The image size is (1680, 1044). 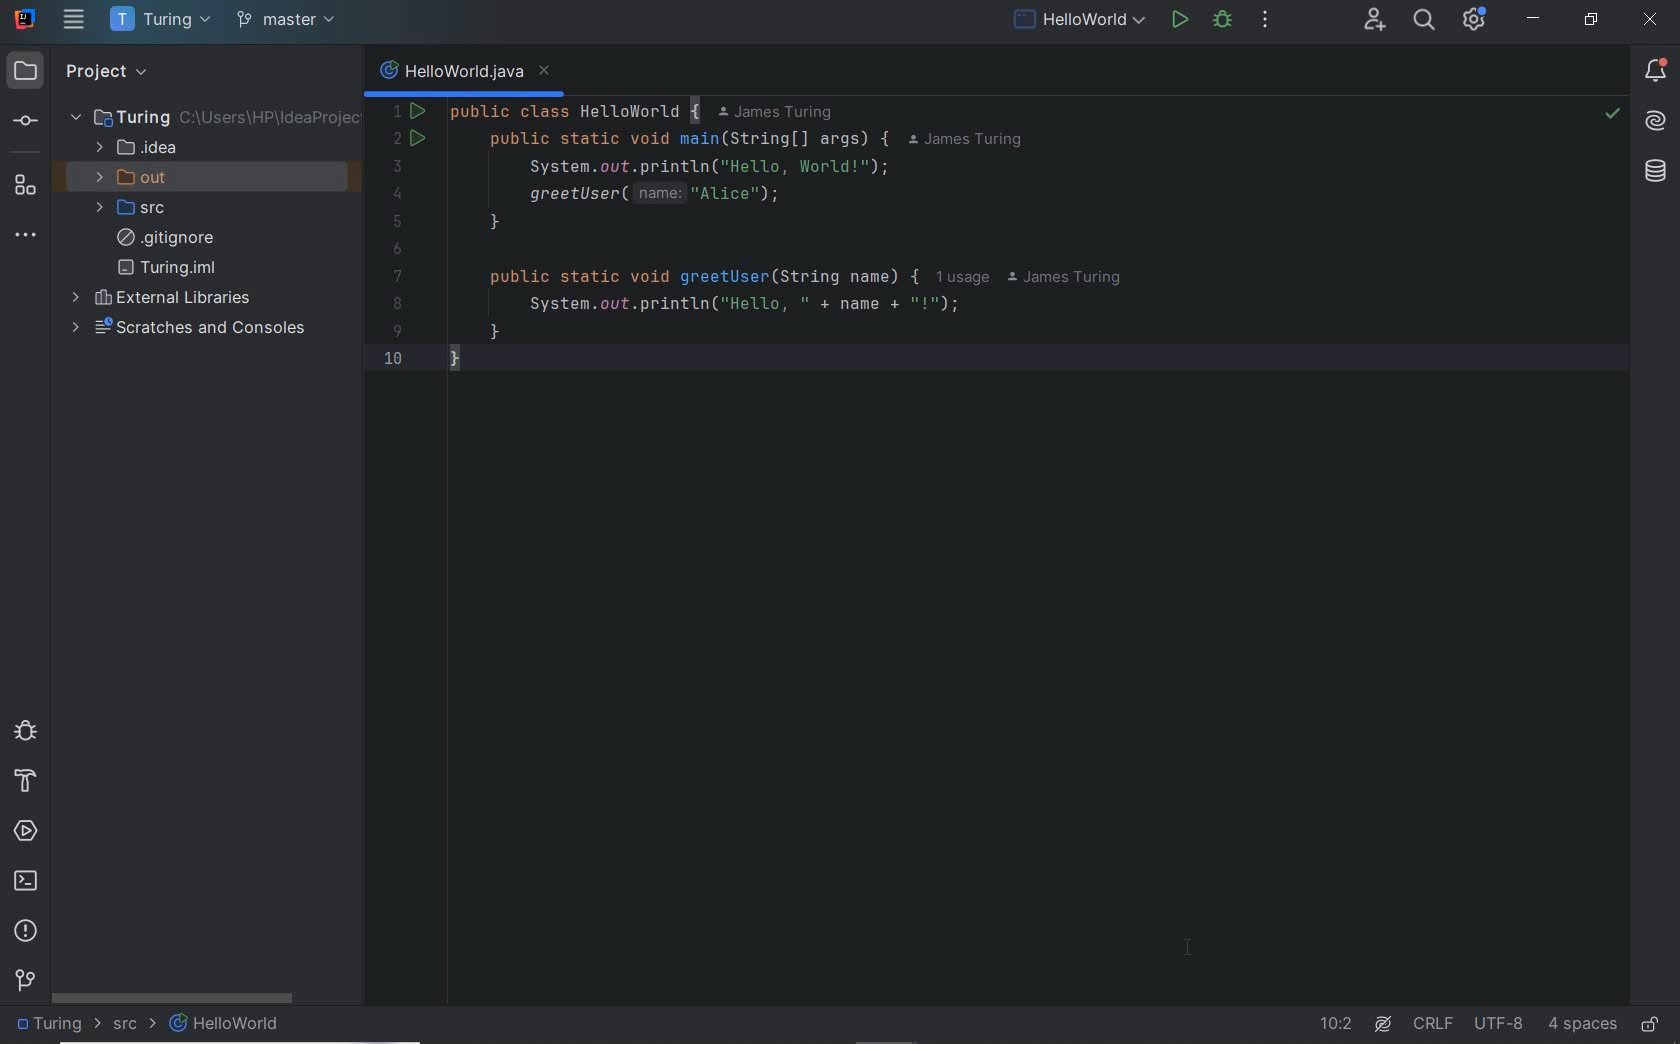 I want to click on DEBUG, so click(x=1222, y=19).